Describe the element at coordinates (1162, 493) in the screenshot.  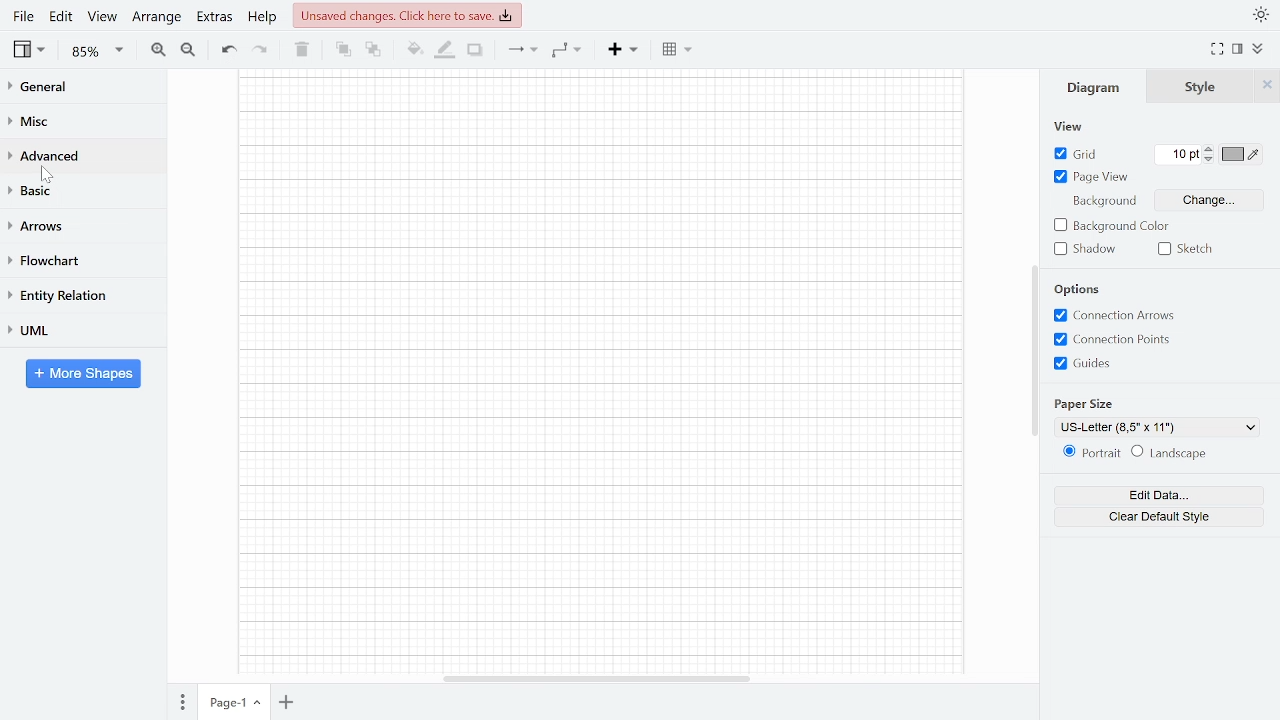
I see `Edit data` at that location.